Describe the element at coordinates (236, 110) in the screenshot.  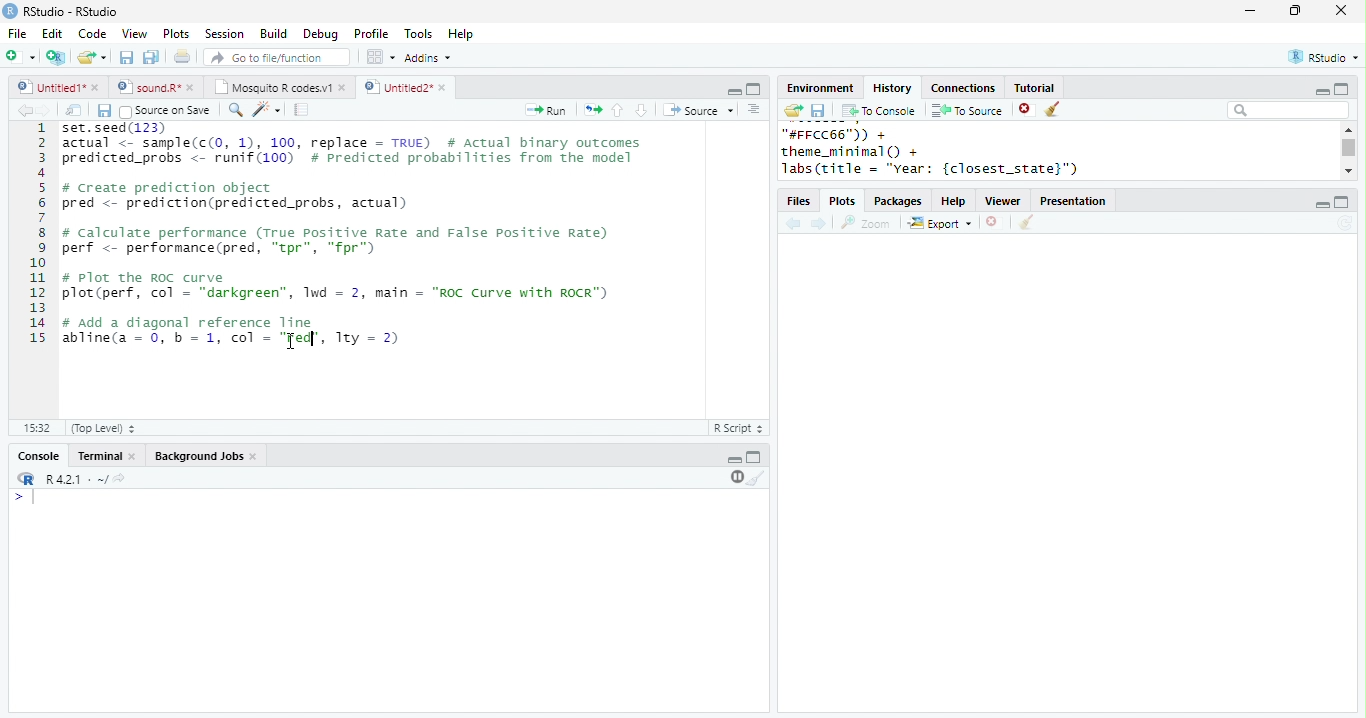
I see `search` at that location.